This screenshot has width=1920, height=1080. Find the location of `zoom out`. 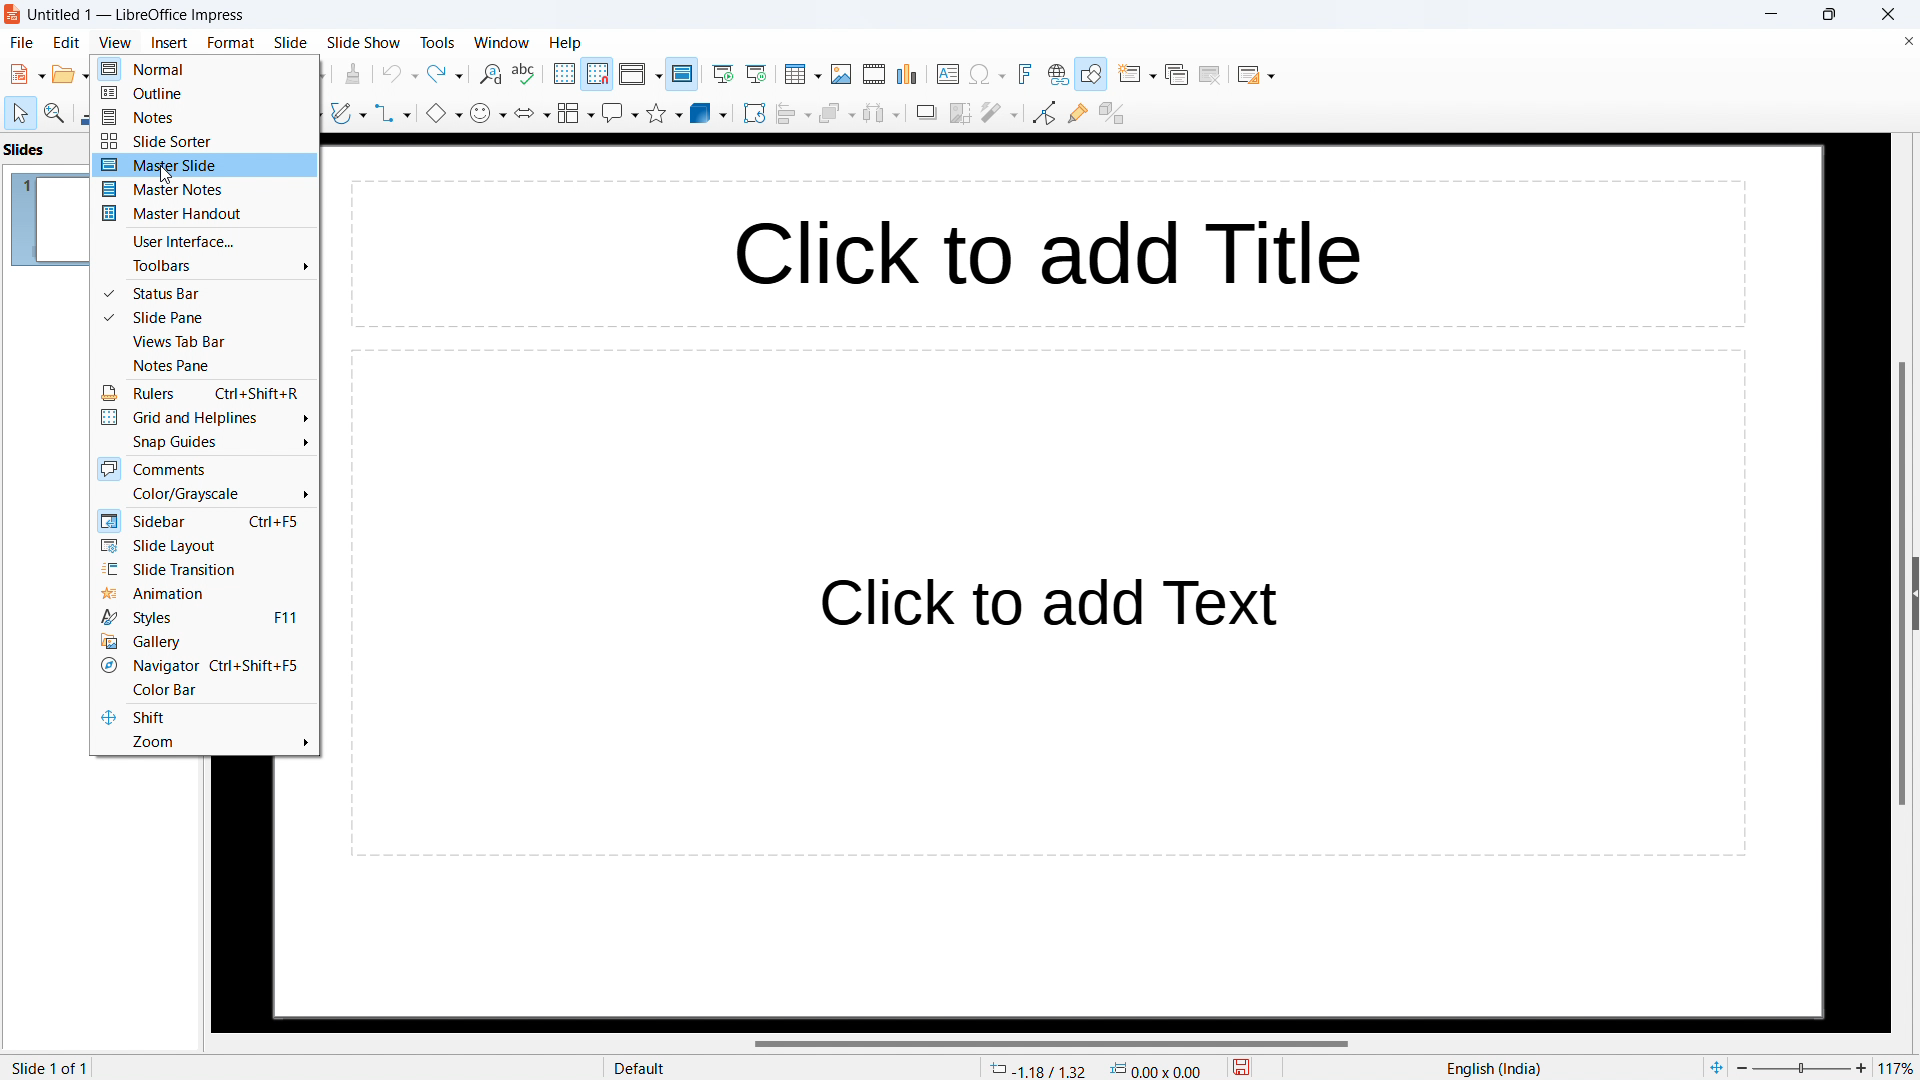

zoom out is located at coordinates (1743, 1067).